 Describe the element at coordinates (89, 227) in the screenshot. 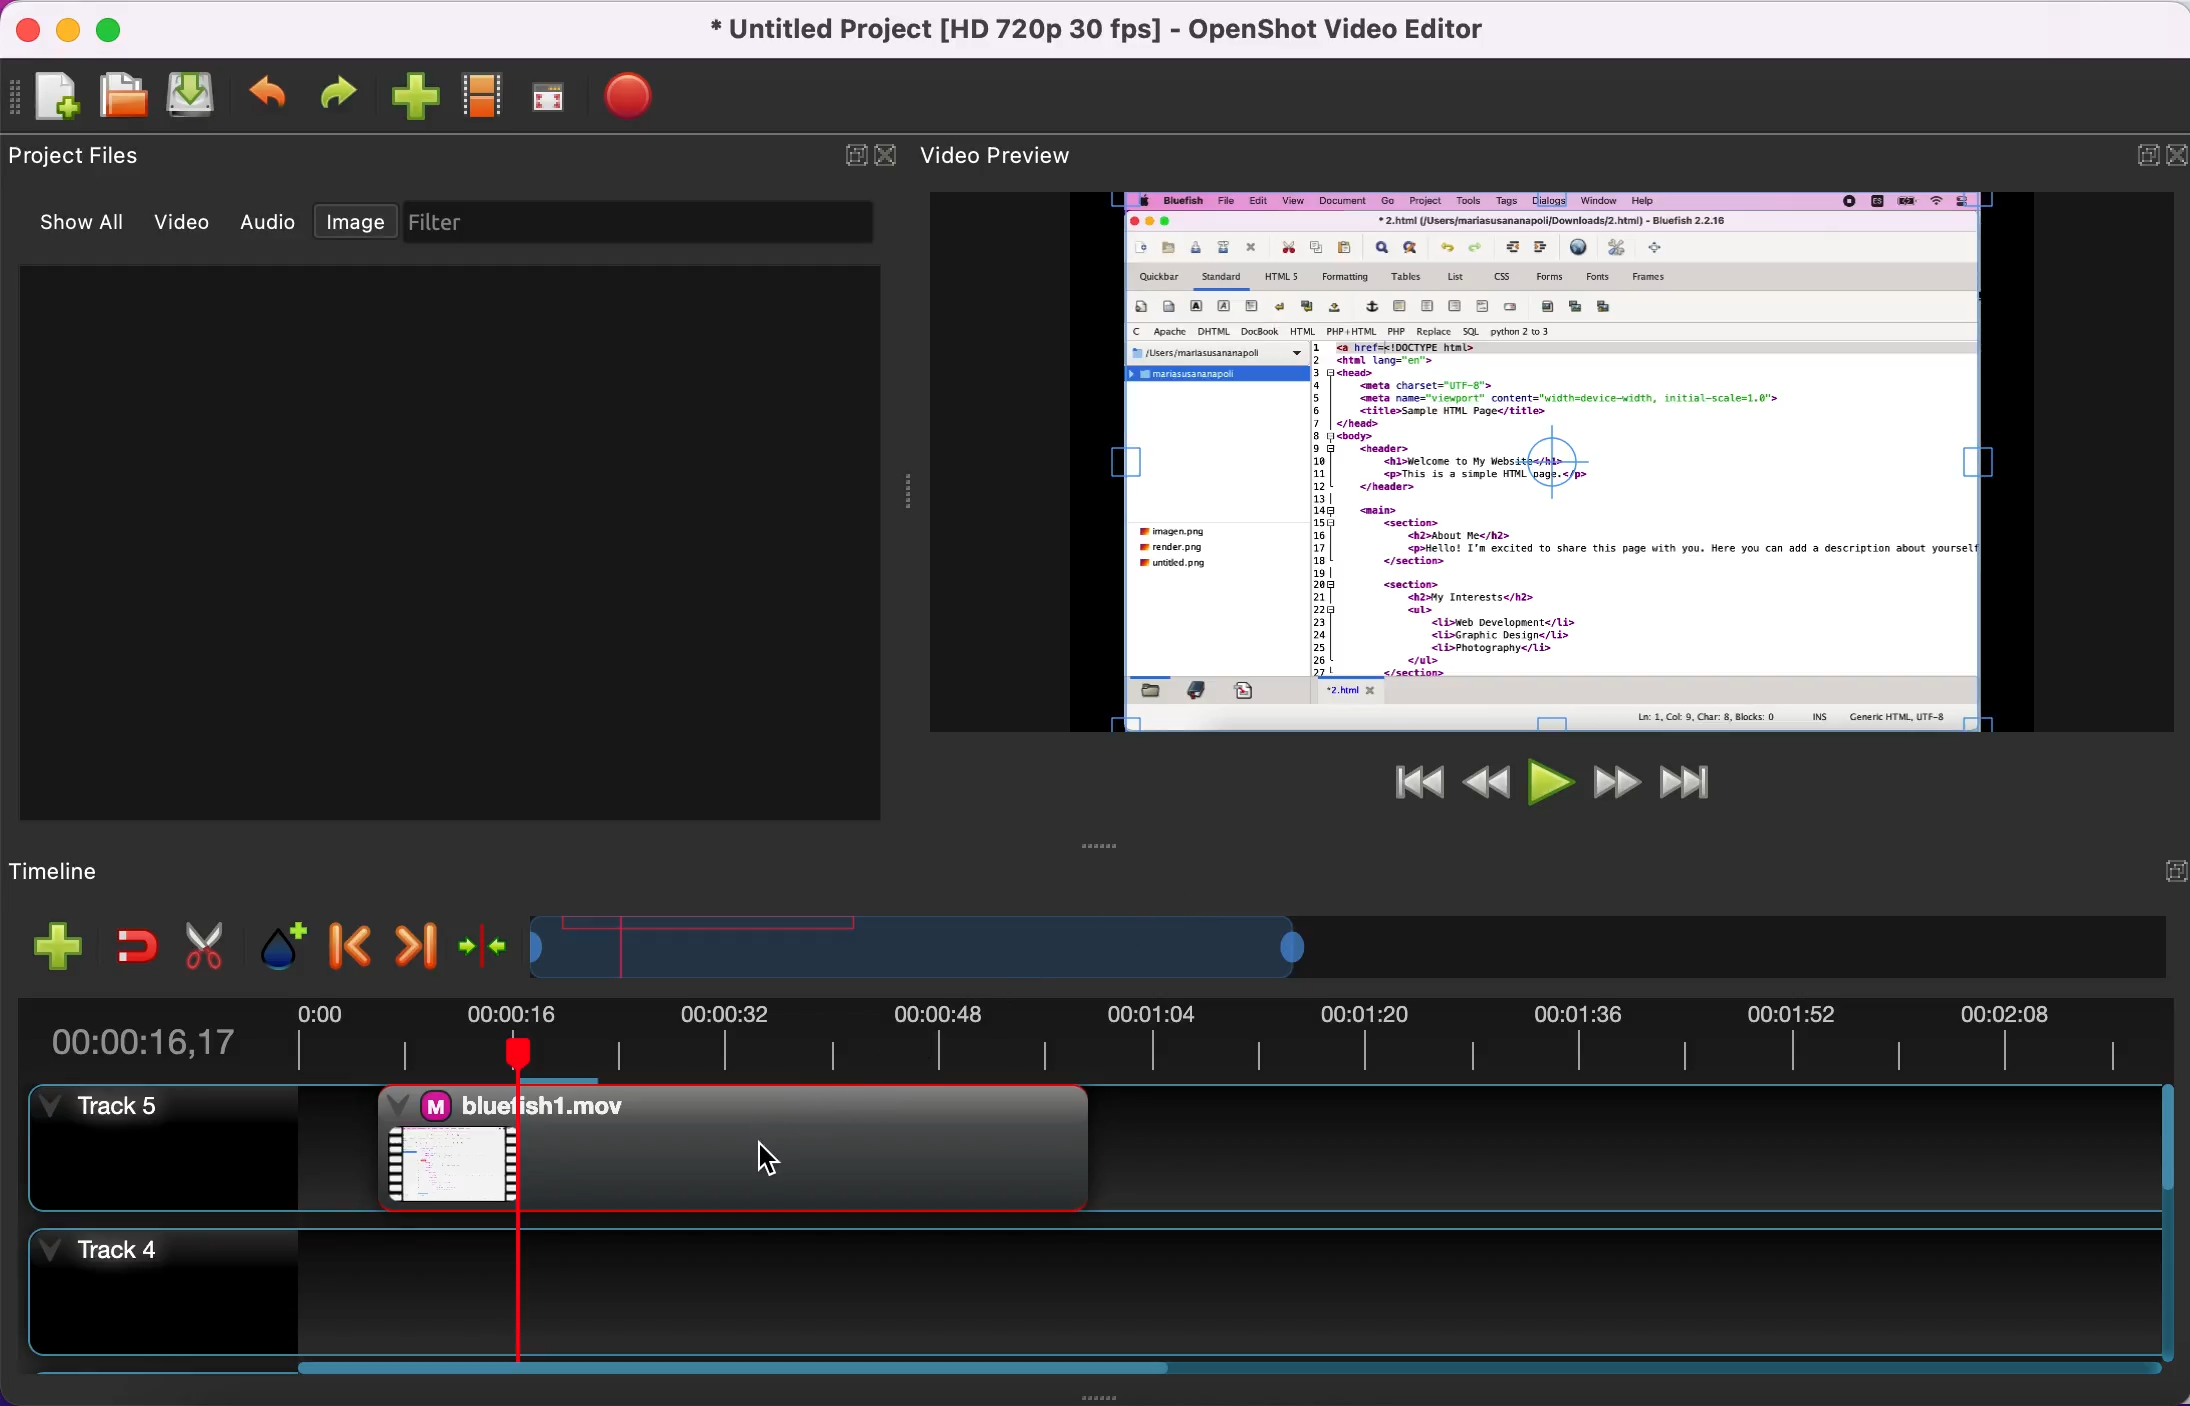

I see `show all` at that location.